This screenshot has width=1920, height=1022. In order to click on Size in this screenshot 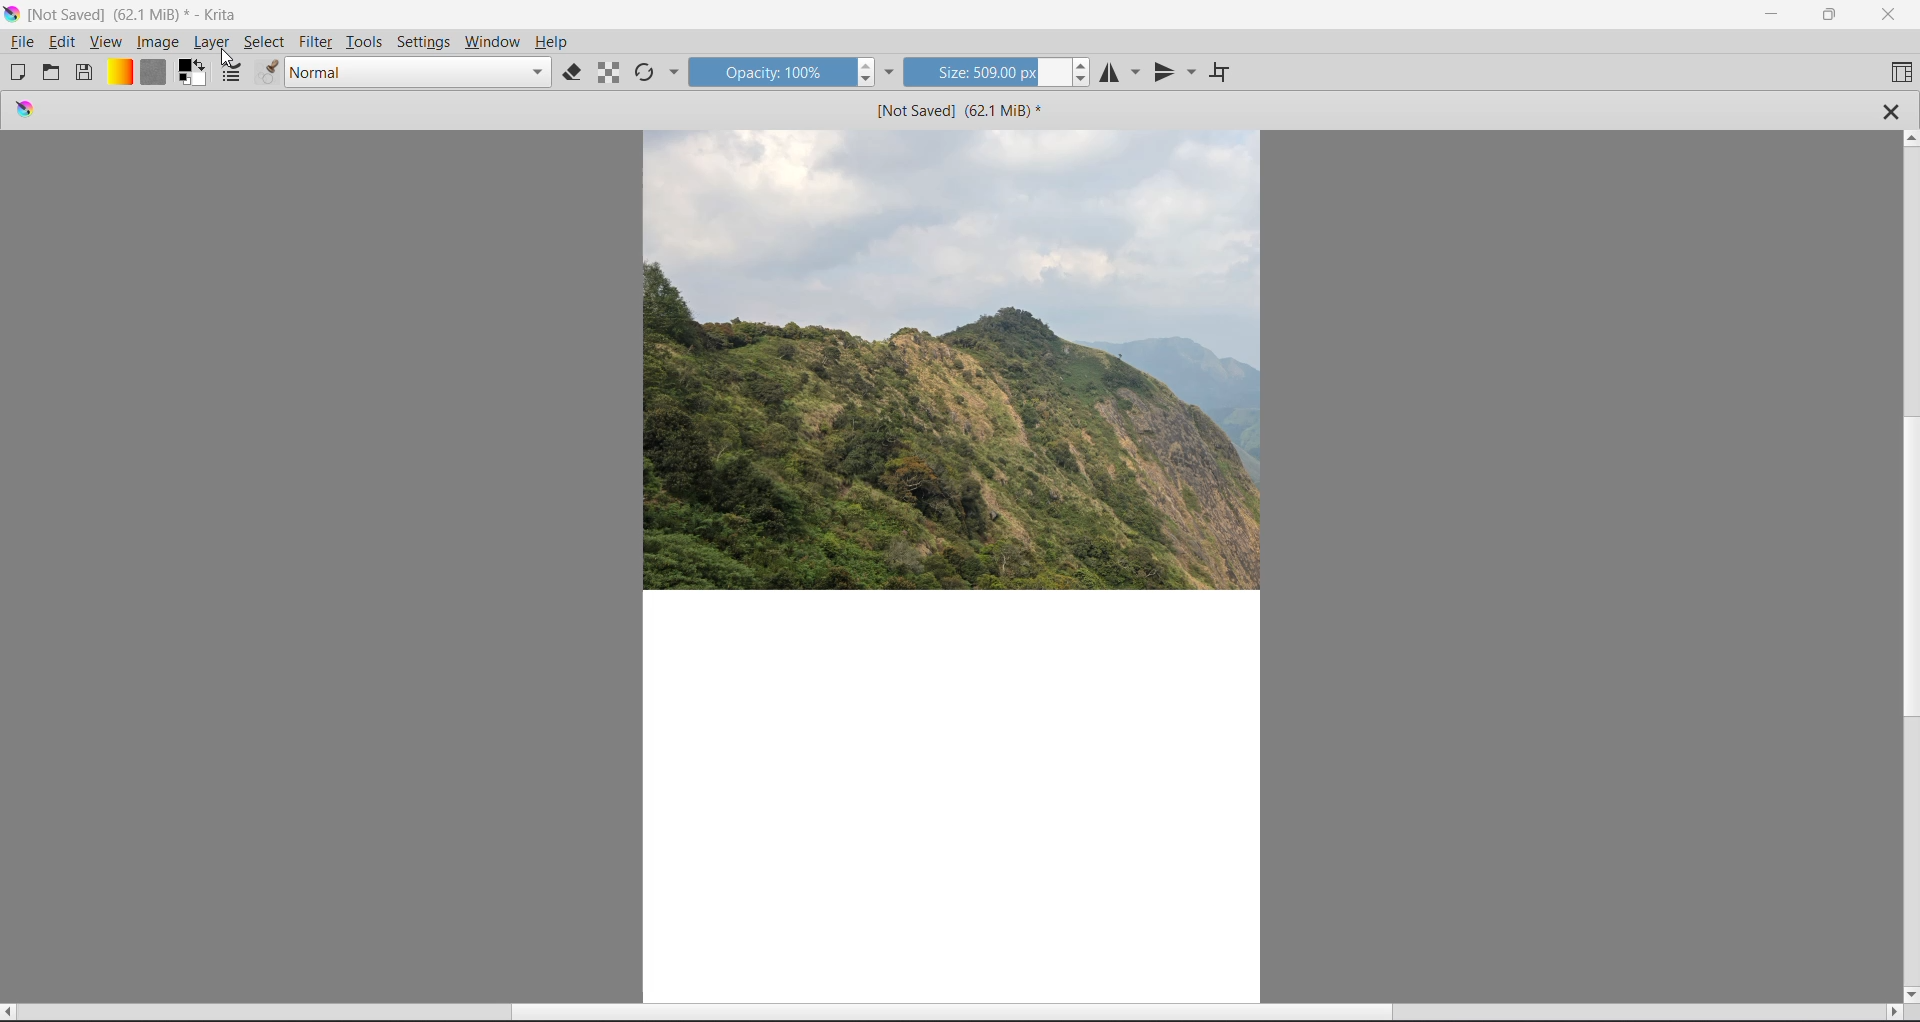, I will do `click(986, 73)`.